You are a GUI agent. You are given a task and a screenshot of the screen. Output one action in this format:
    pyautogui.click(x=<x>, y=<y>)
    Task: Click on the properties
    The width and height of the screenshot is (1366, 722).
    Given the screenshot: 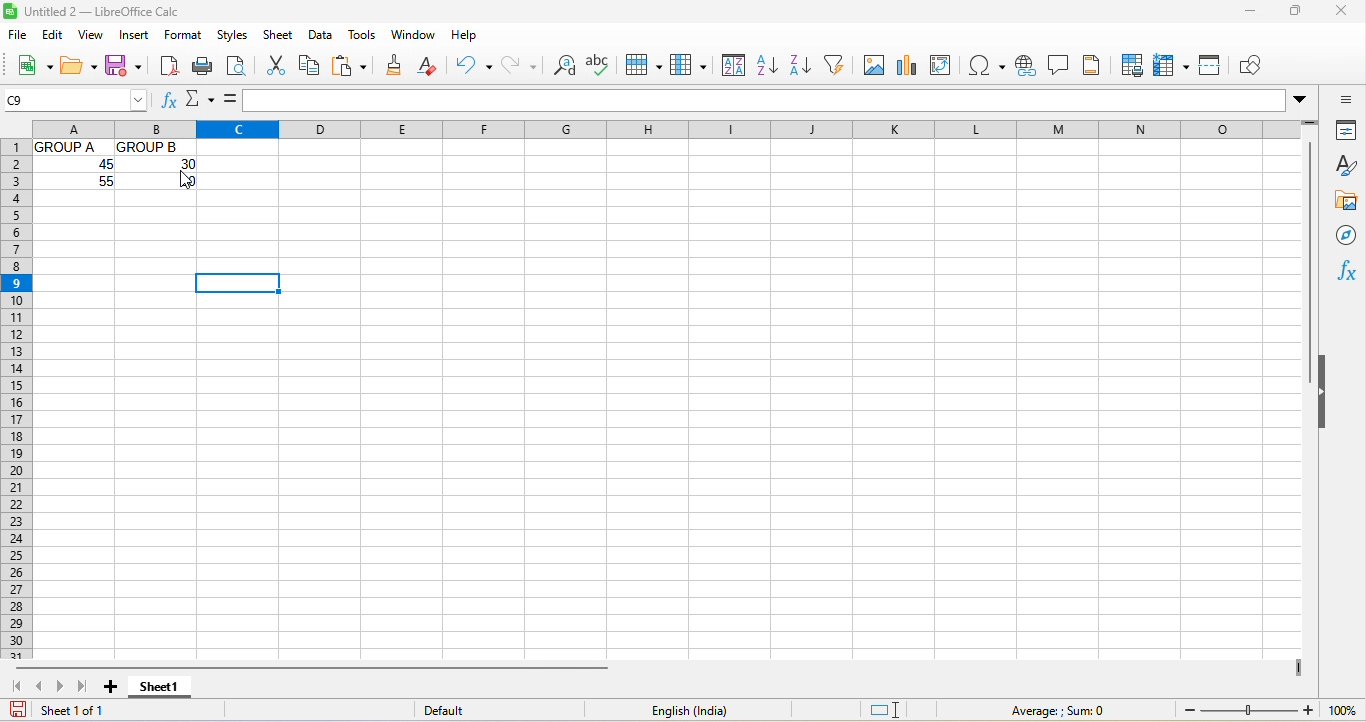 What is the action you would take?
    pyautogui.click(x=1345, y=130)
    